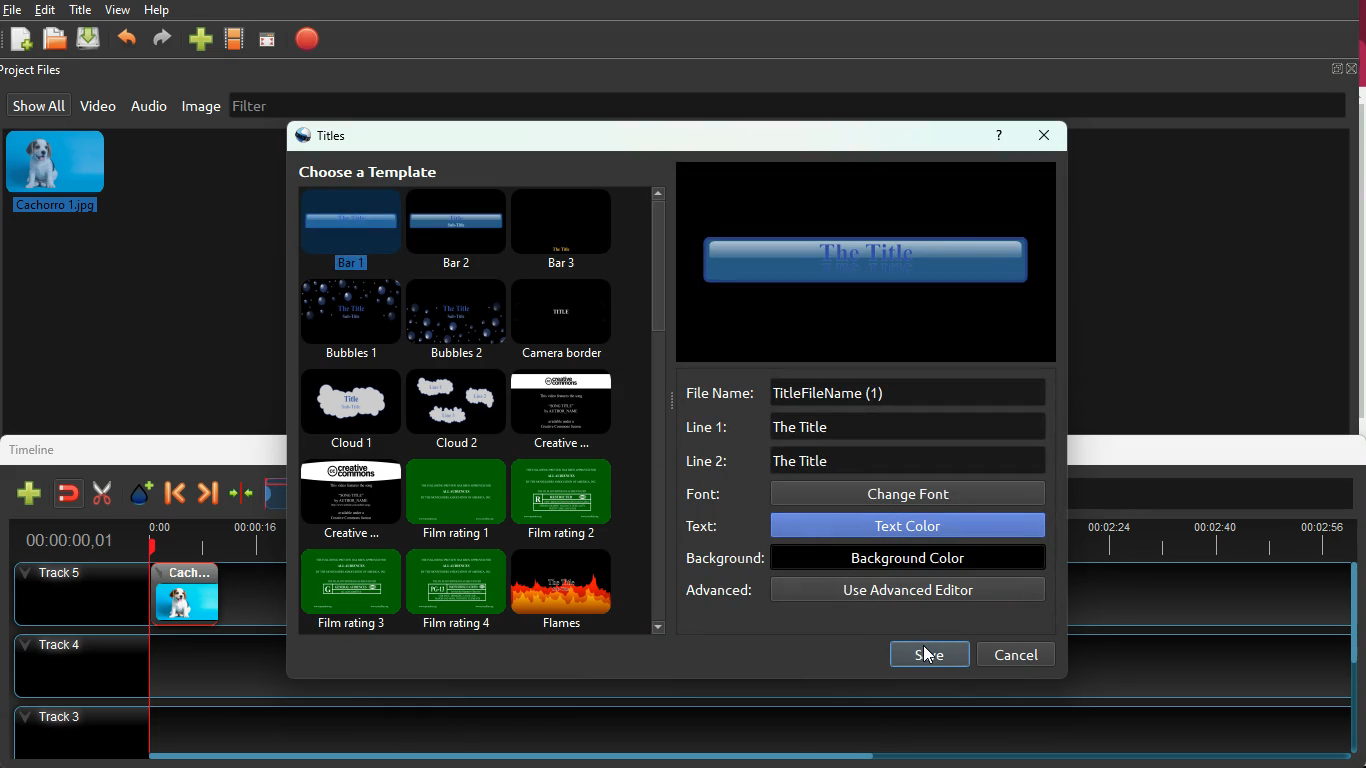 This screenshot has height=768, width=1366. Describe the element at coordinates (20, 41) in the screenshot. I see `add` at that location.